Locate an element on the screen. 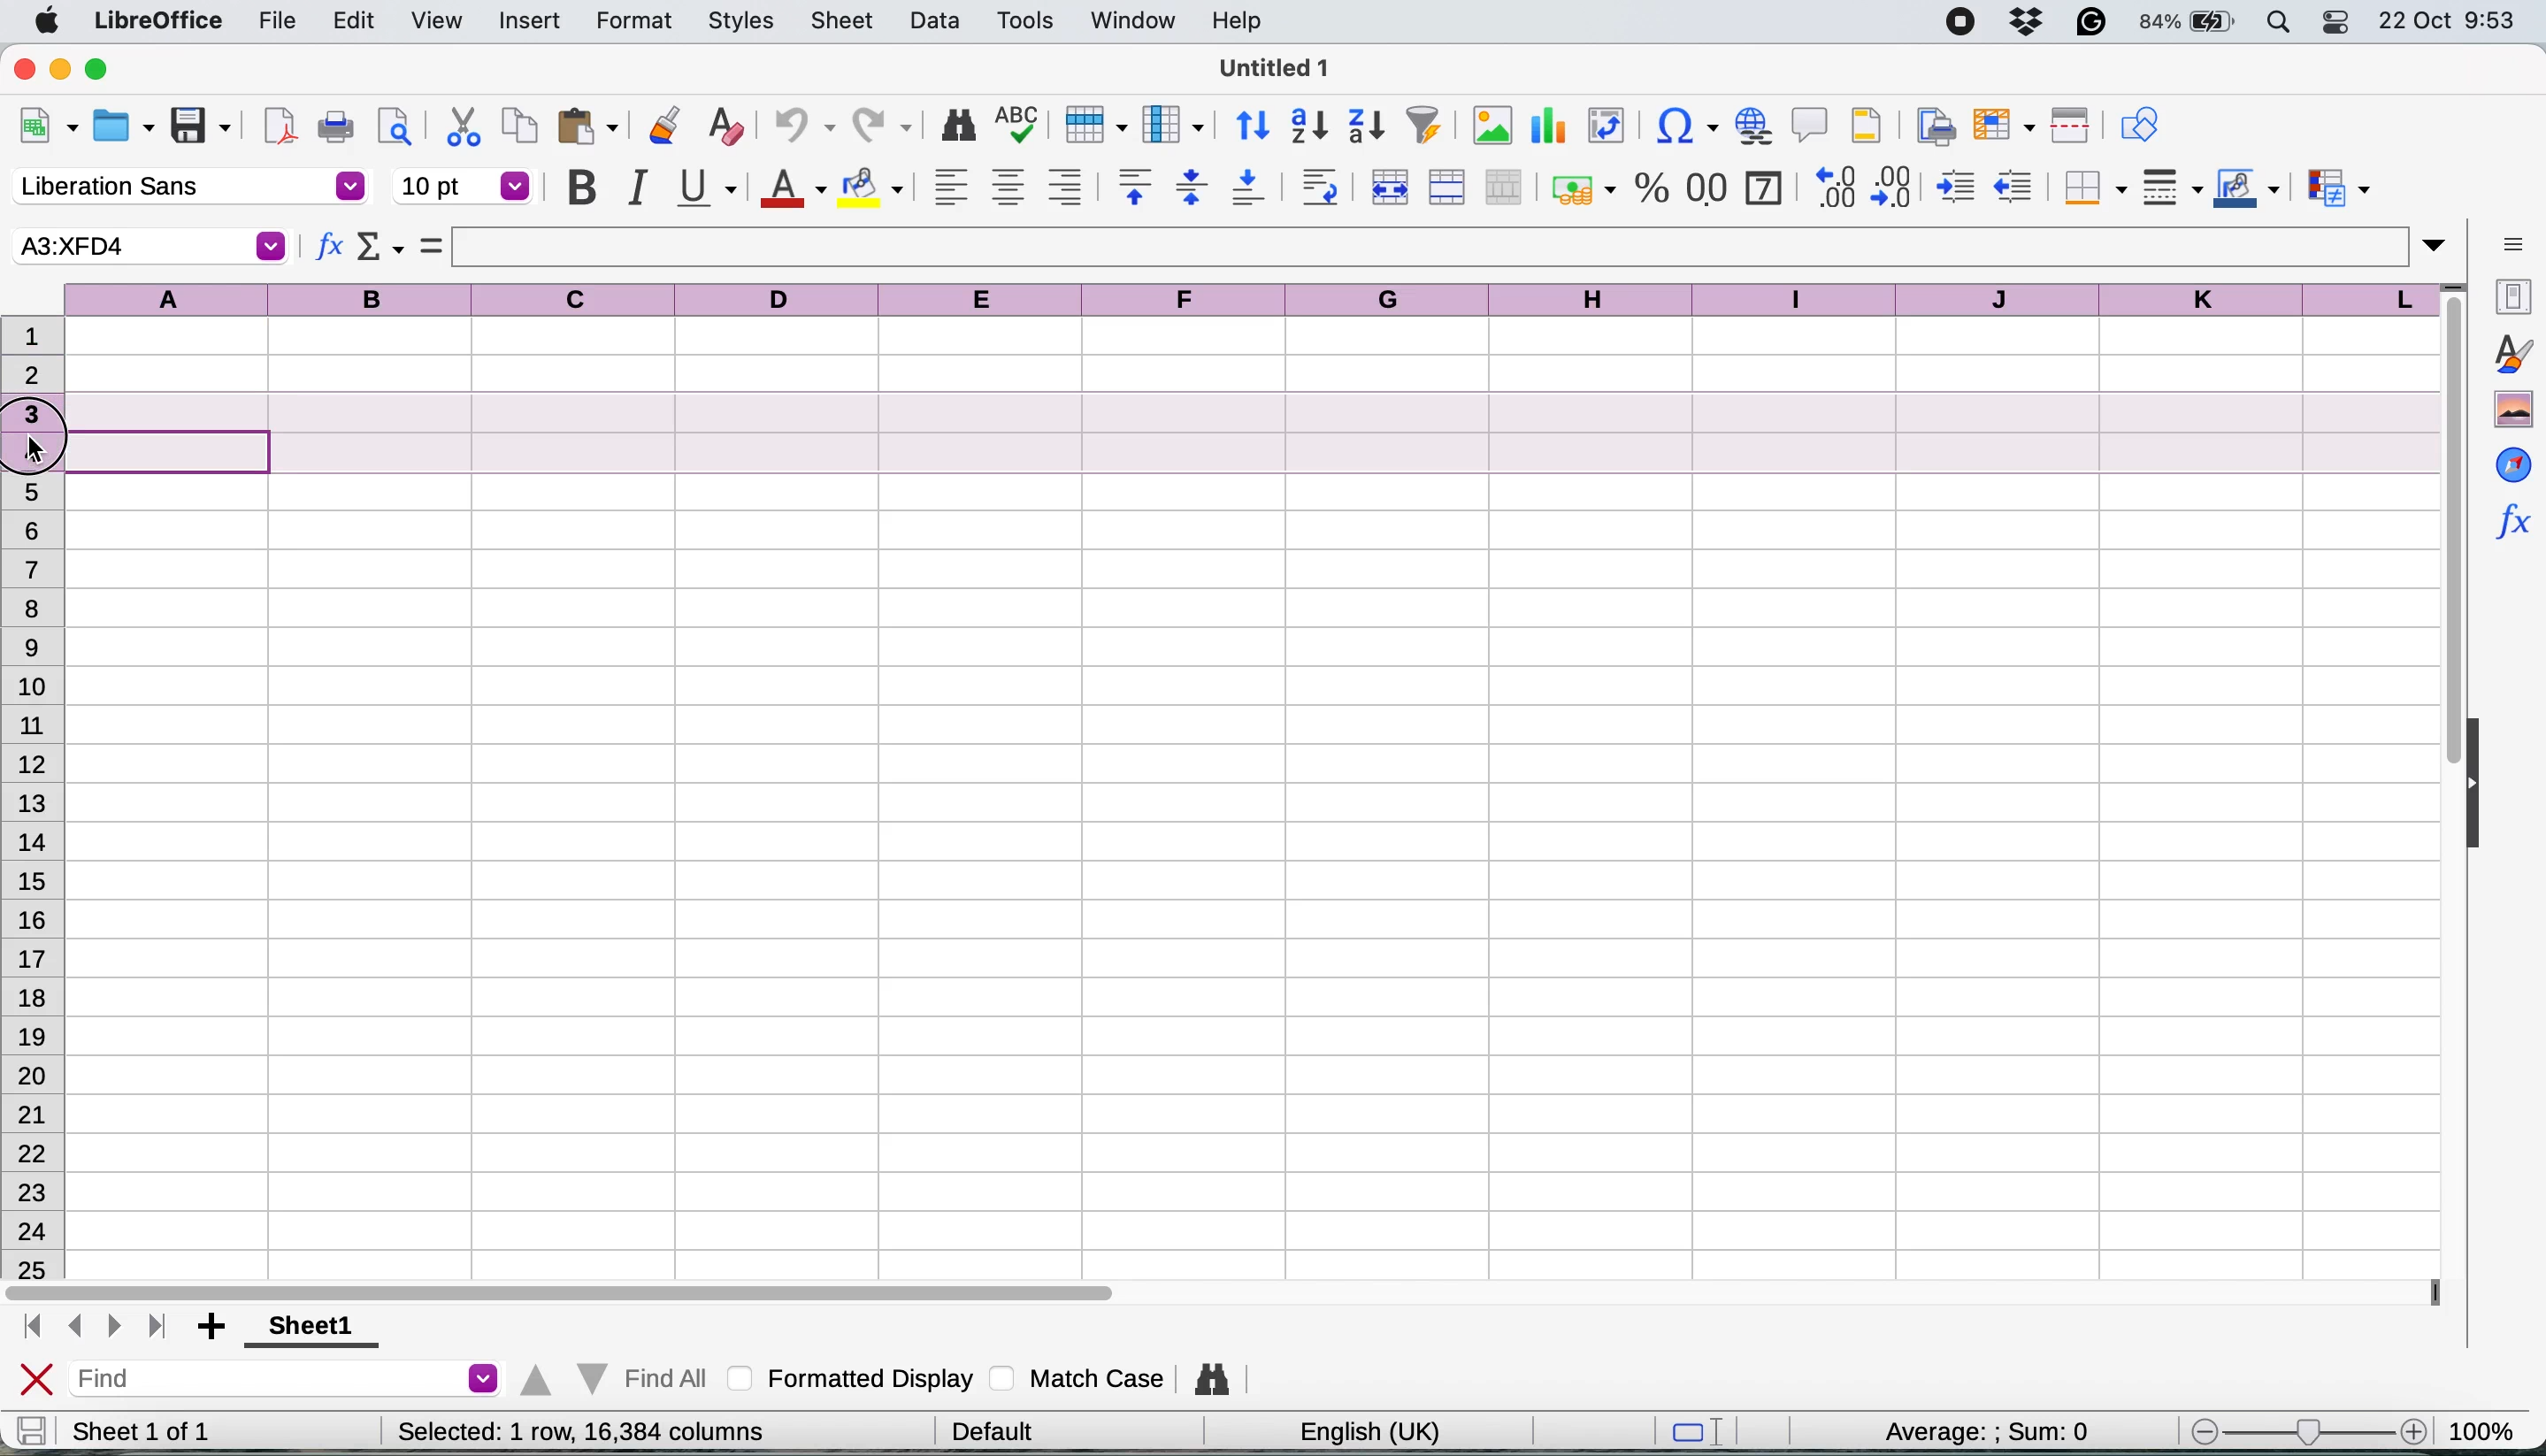  merge and center or unmerge is located at coordinates (1387, 184).